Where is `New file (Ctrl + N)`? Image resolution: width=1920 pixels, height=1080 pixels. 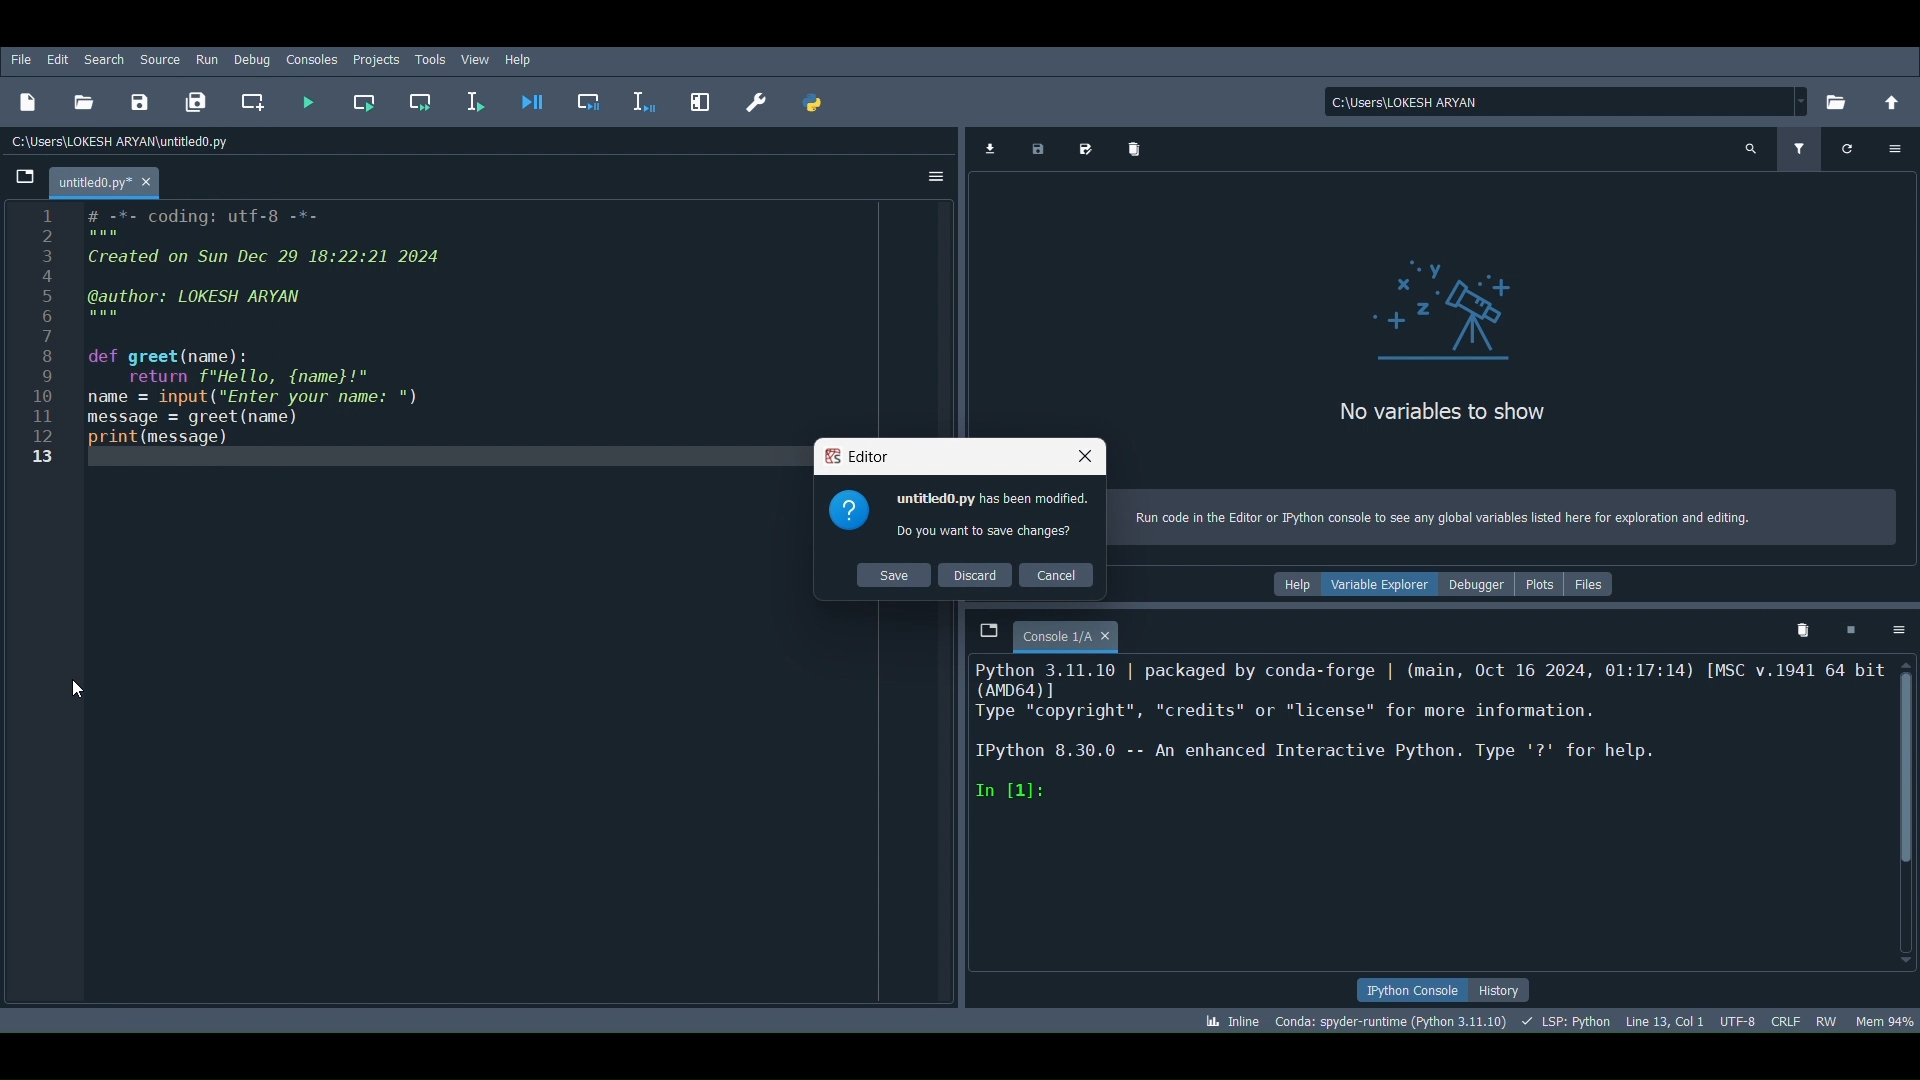 New file (Ctrl + N) is located at coordinates (28, 101).